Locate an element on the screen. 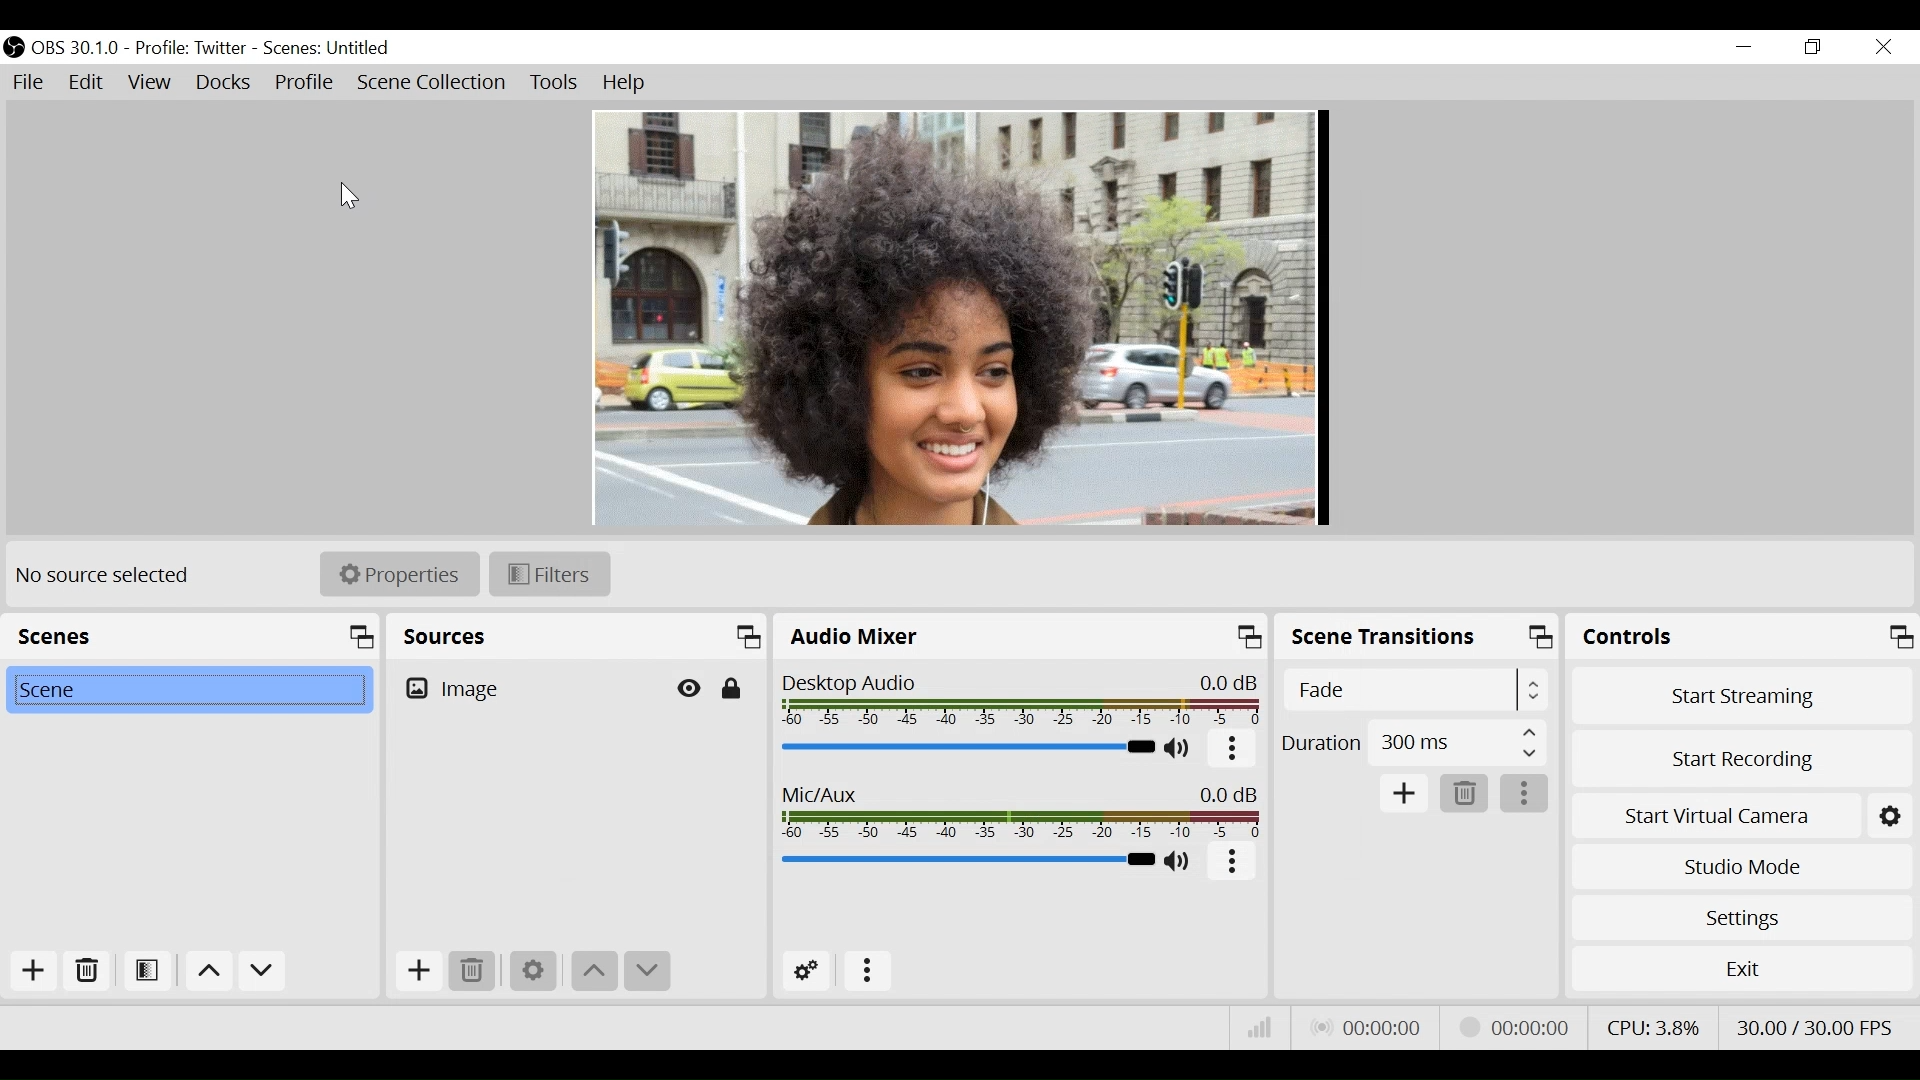 This screenshot has height=1080, width=1920. Close is located at coordinates (1882, 46).